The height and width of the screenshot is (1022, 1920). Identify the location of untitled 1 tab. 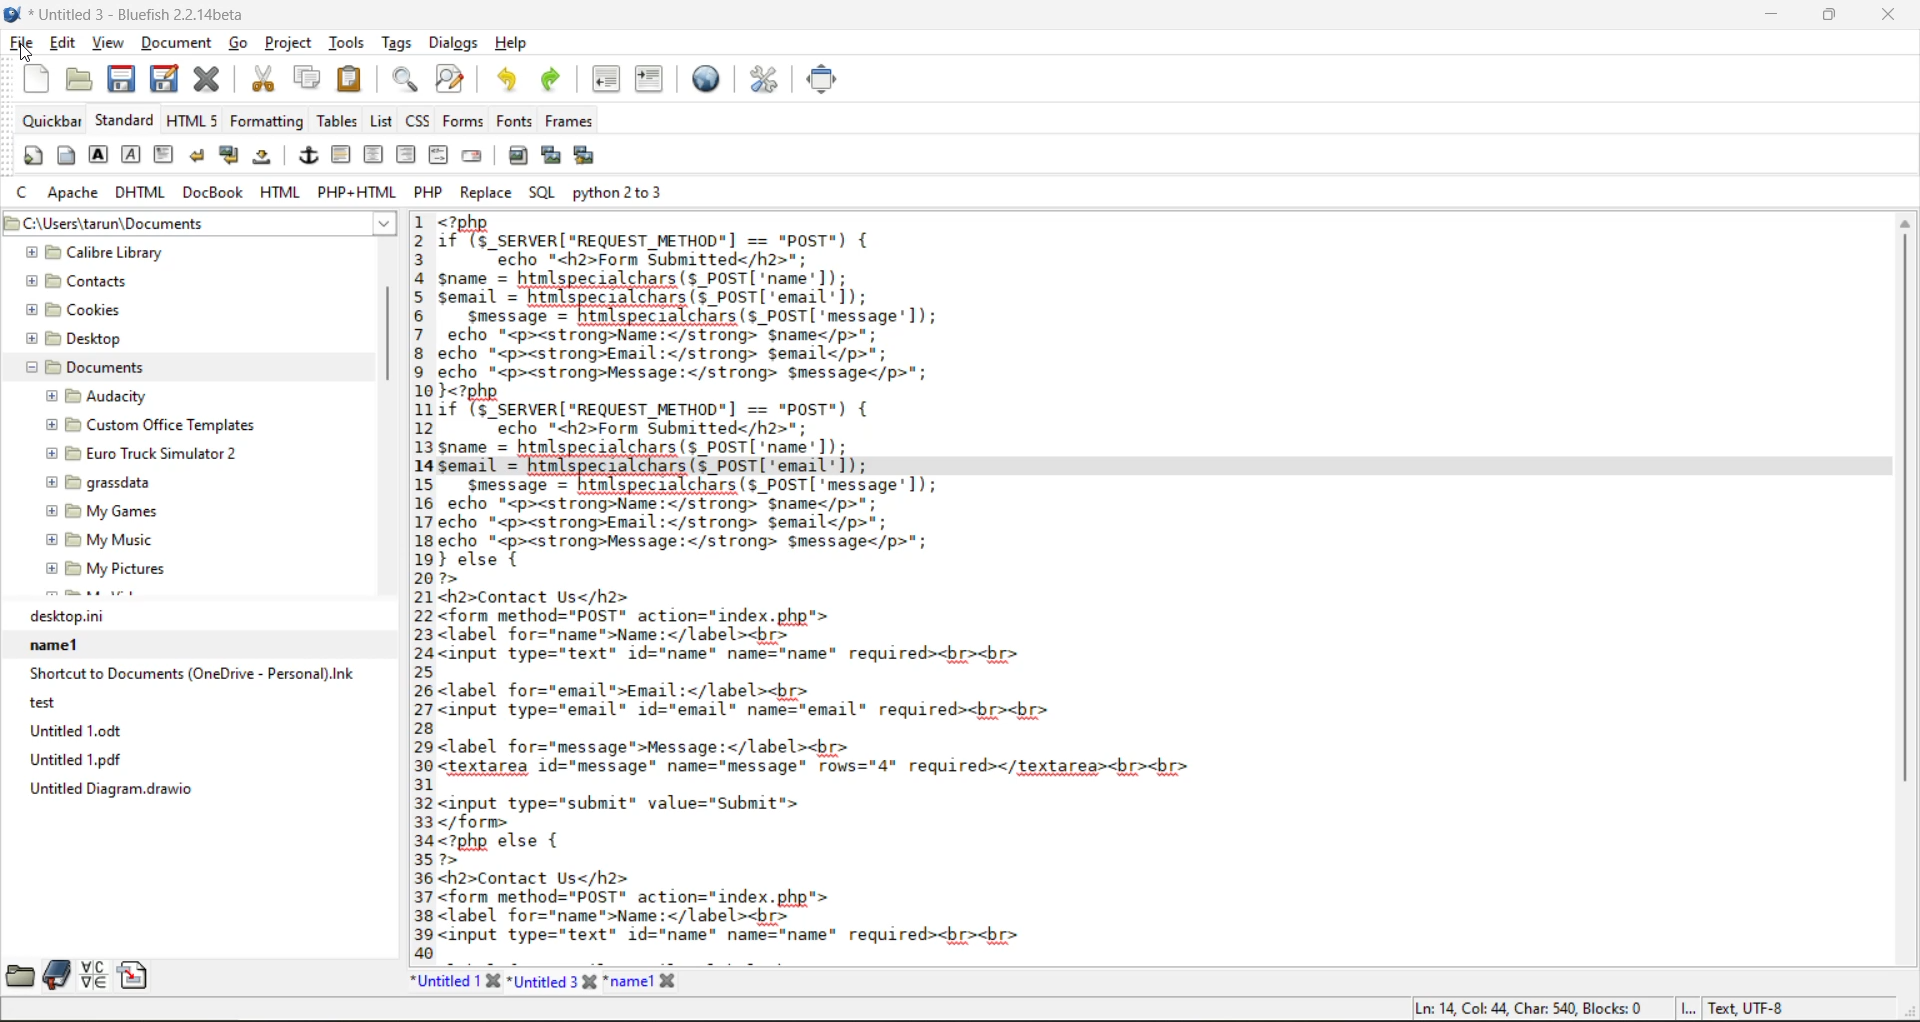
(455, 980).